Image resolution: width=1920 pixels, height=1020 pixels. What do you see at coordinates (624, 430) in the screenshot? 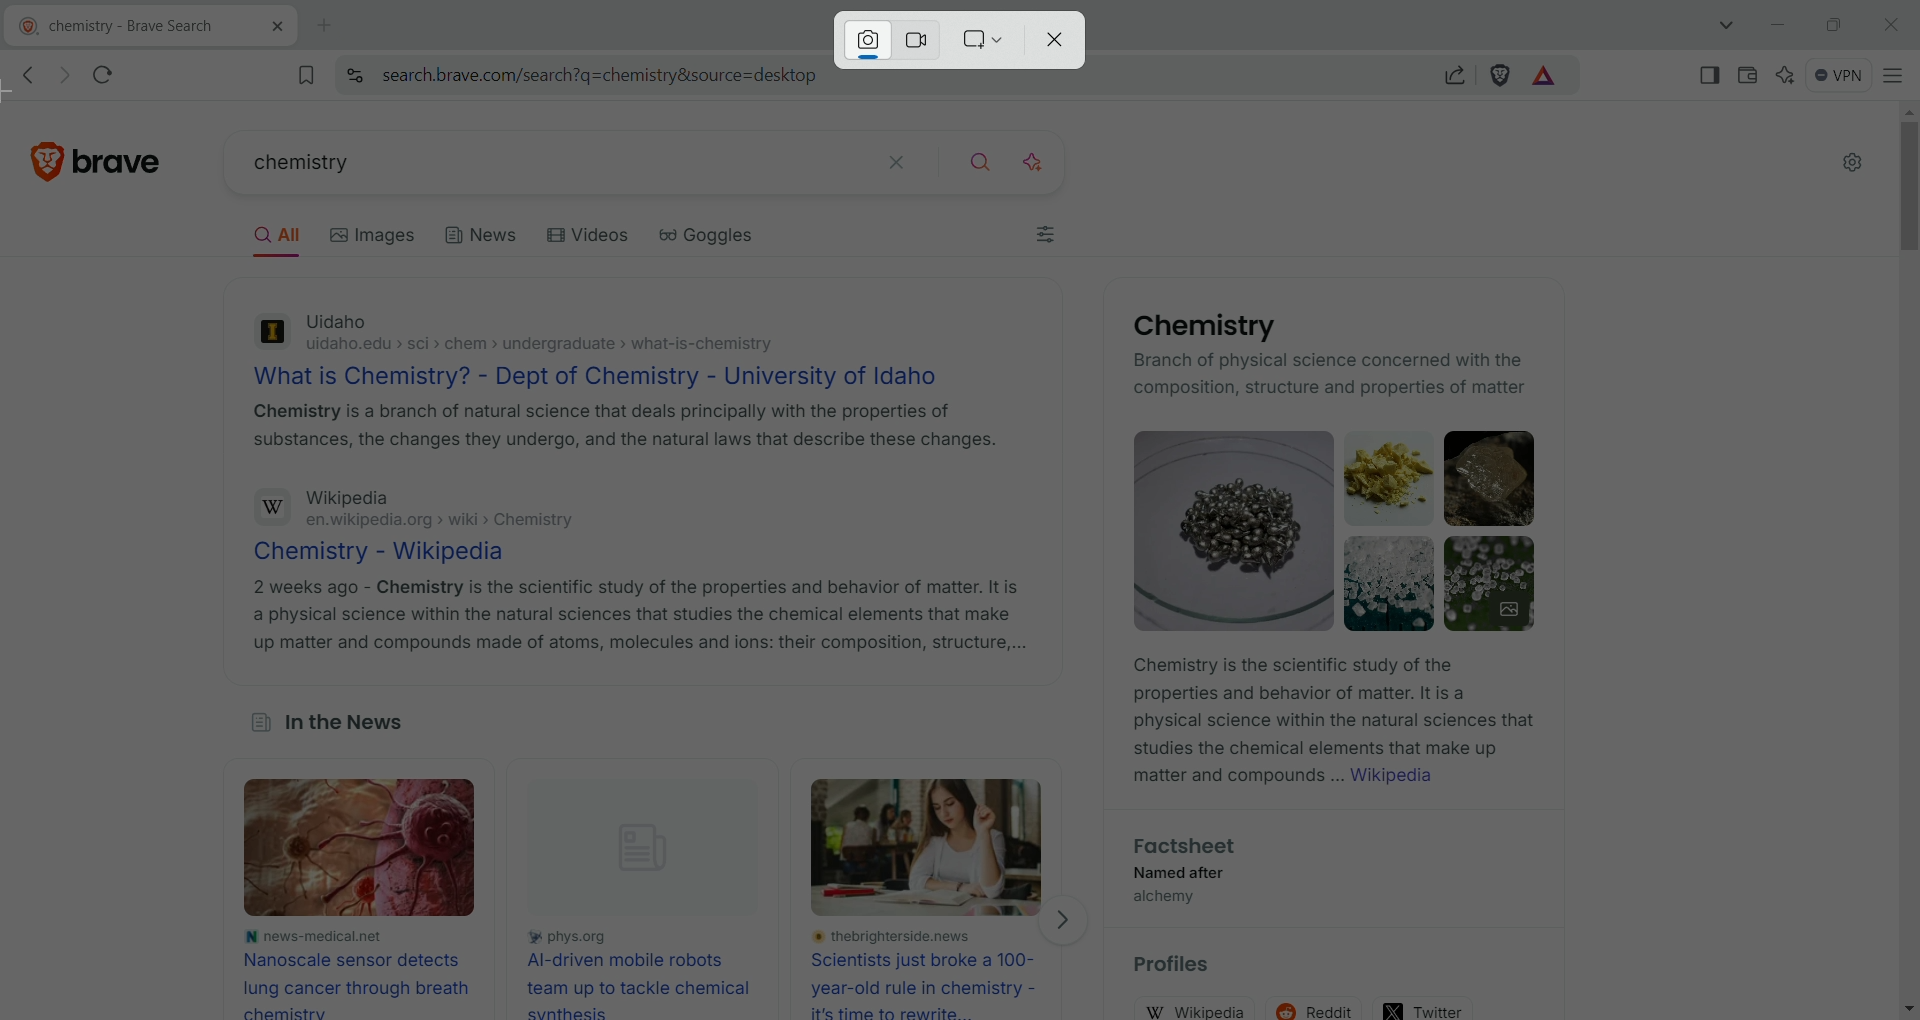
I see `Chemistry Is a branch of natural science that deals principally with the properties of
substances, the changes they undergo, and the natural laws that describe these changes.` at bounding box center [624, 430].